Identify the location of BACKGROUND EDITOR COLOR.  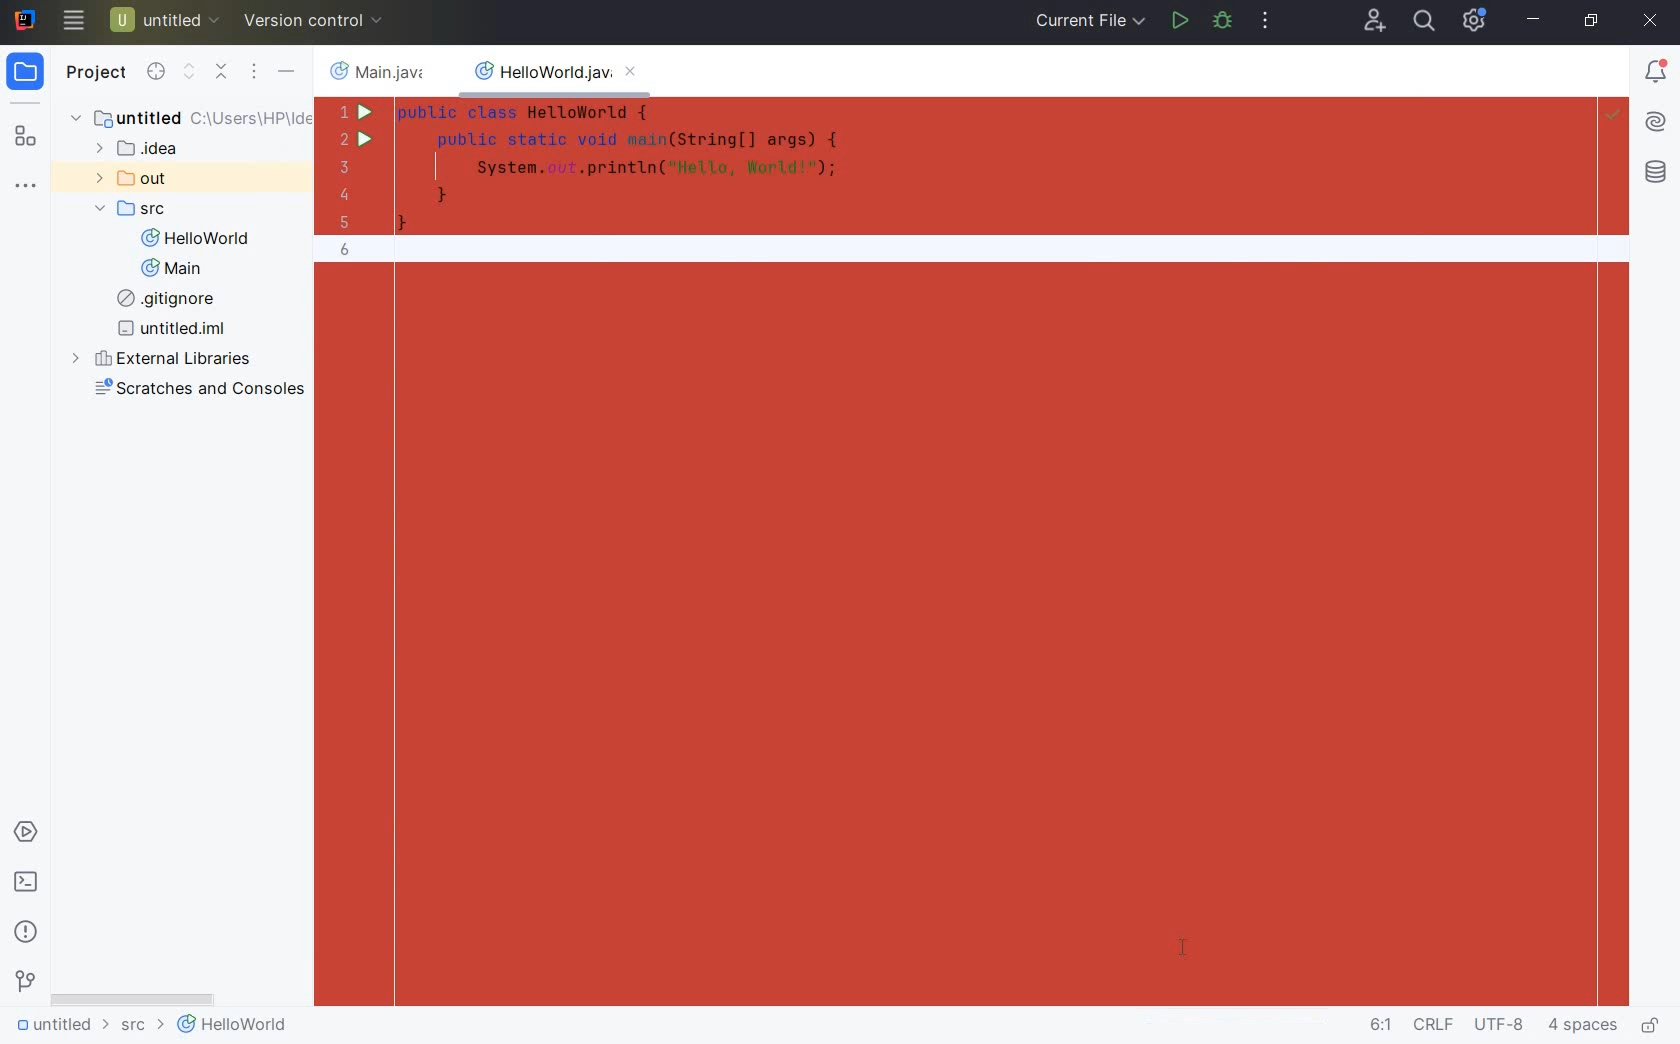
(953, 552).